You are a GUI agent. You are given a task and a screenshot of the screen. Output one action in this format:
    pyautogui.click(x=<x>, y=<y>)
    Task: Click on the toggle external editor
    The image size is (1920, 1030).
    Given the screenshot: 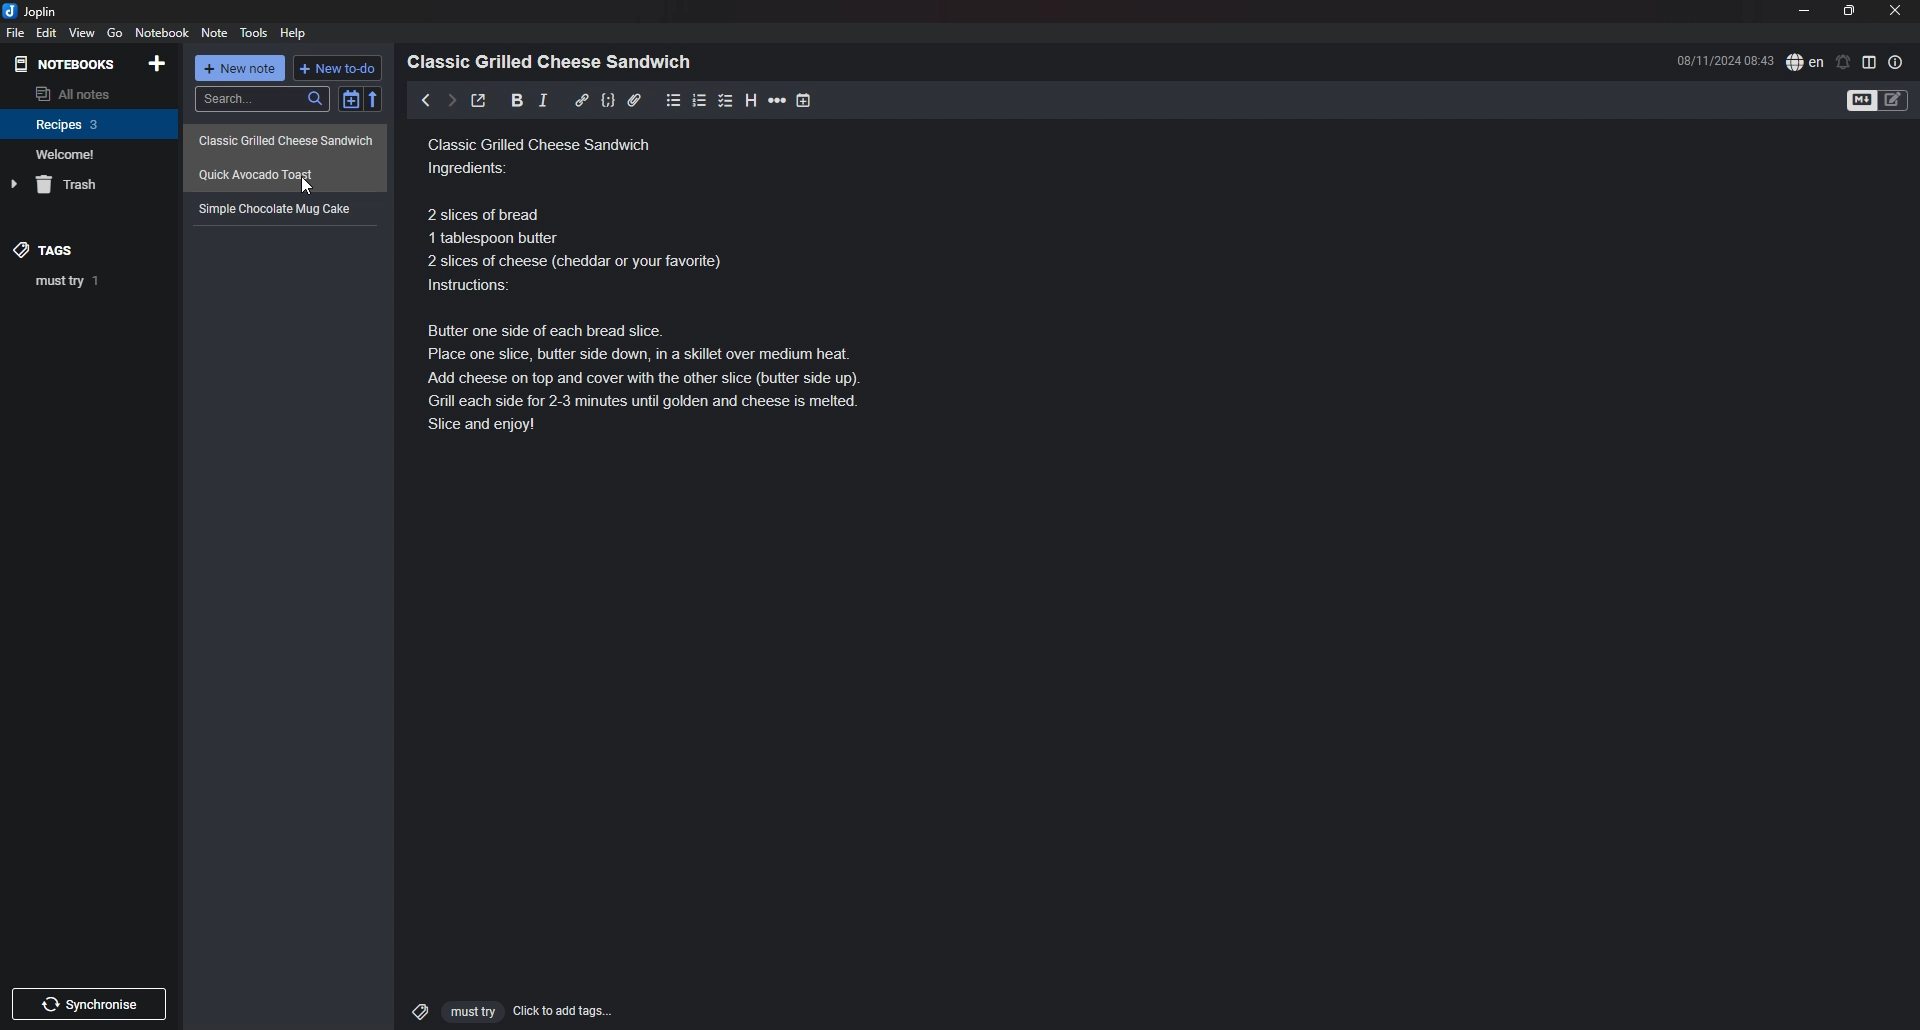 What is the action you would take?
    pyautogui.click(x=478, y=103)
    